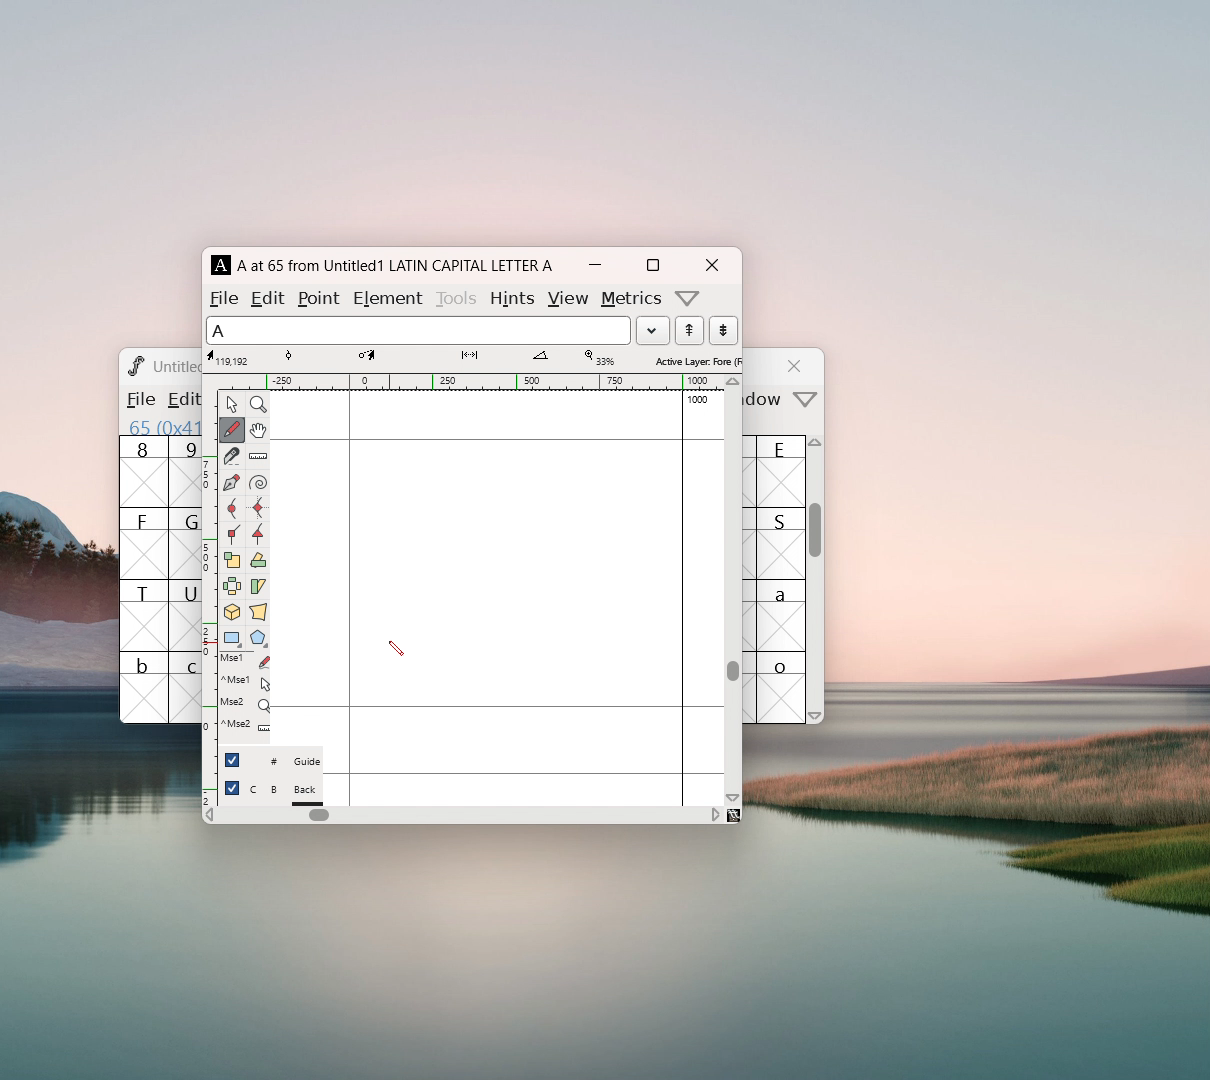 This screenshot has width=1210, height=1080. Describe the element at coordinates (498, 707) in the screenshot. I see `baseline` at that location.